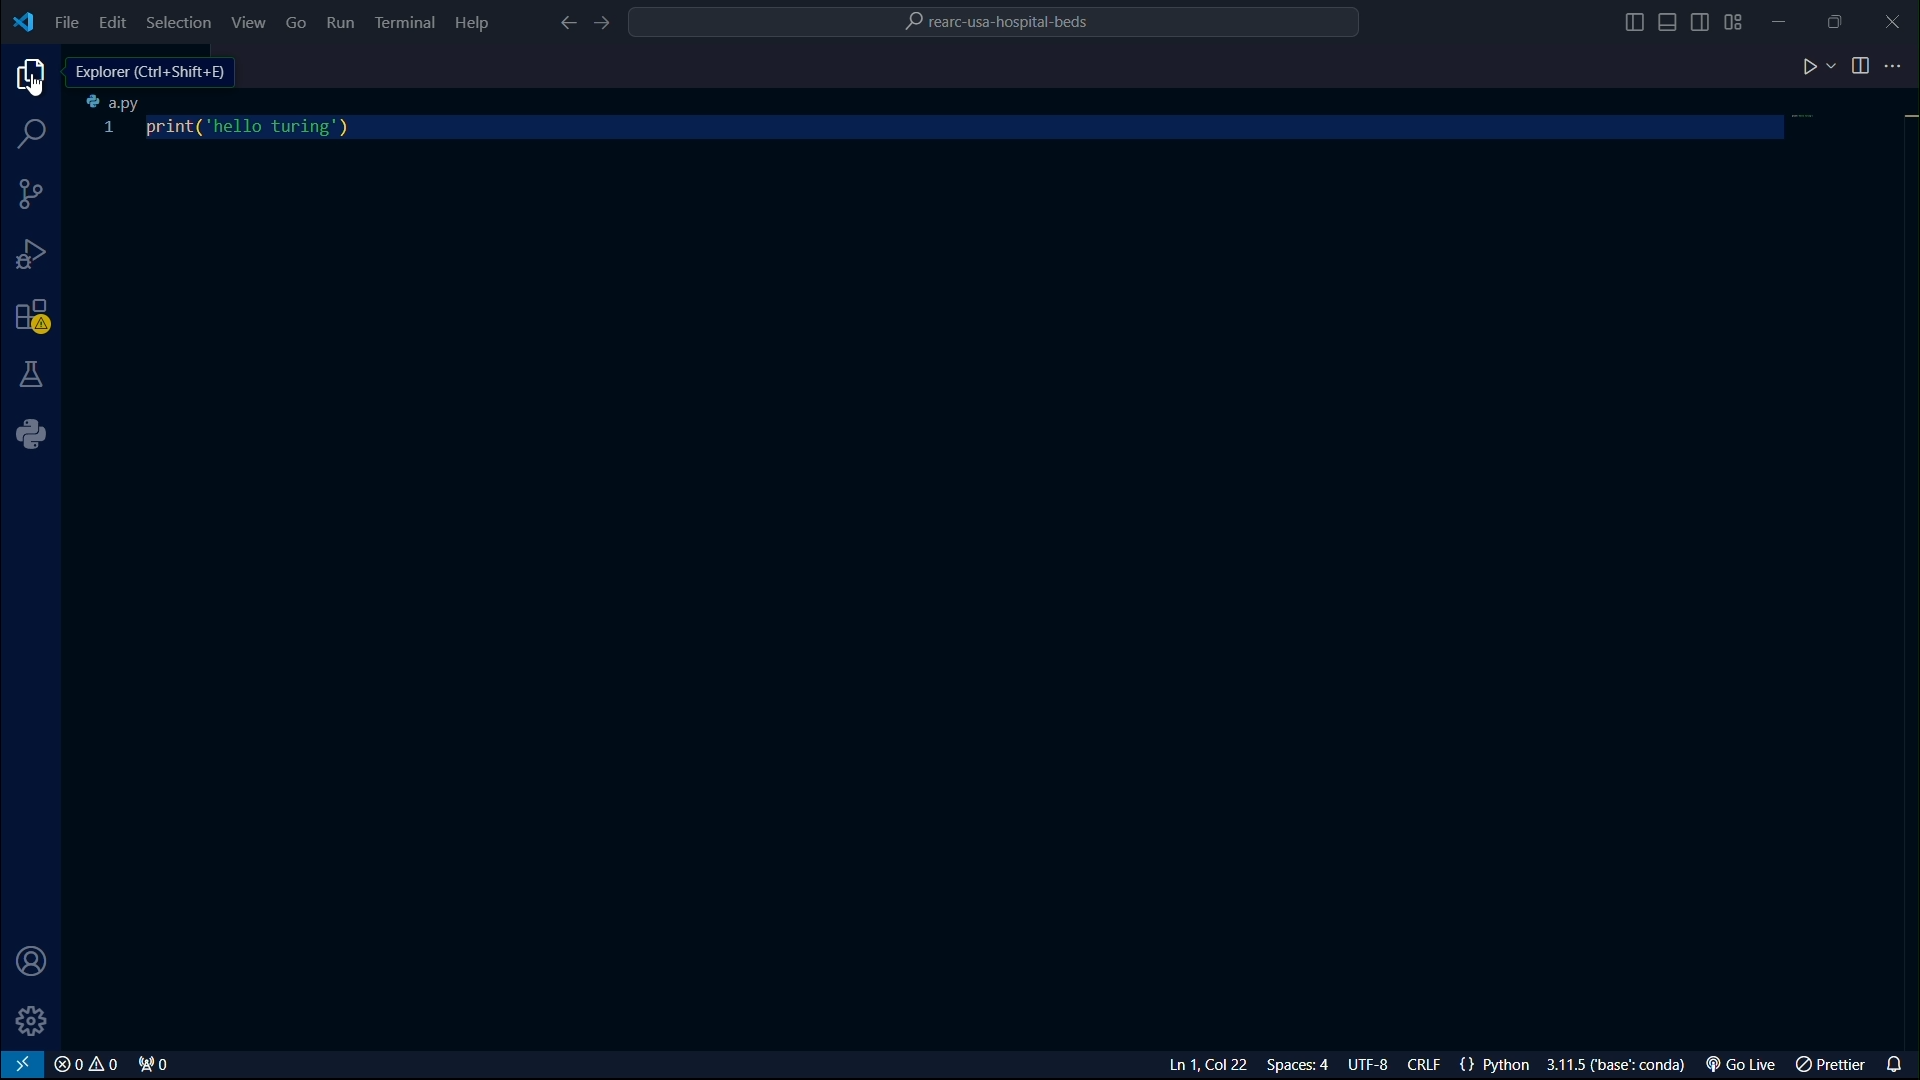 This screenshot has width=1920, height=1080. I want to click on selection menu, so click(177, 19).